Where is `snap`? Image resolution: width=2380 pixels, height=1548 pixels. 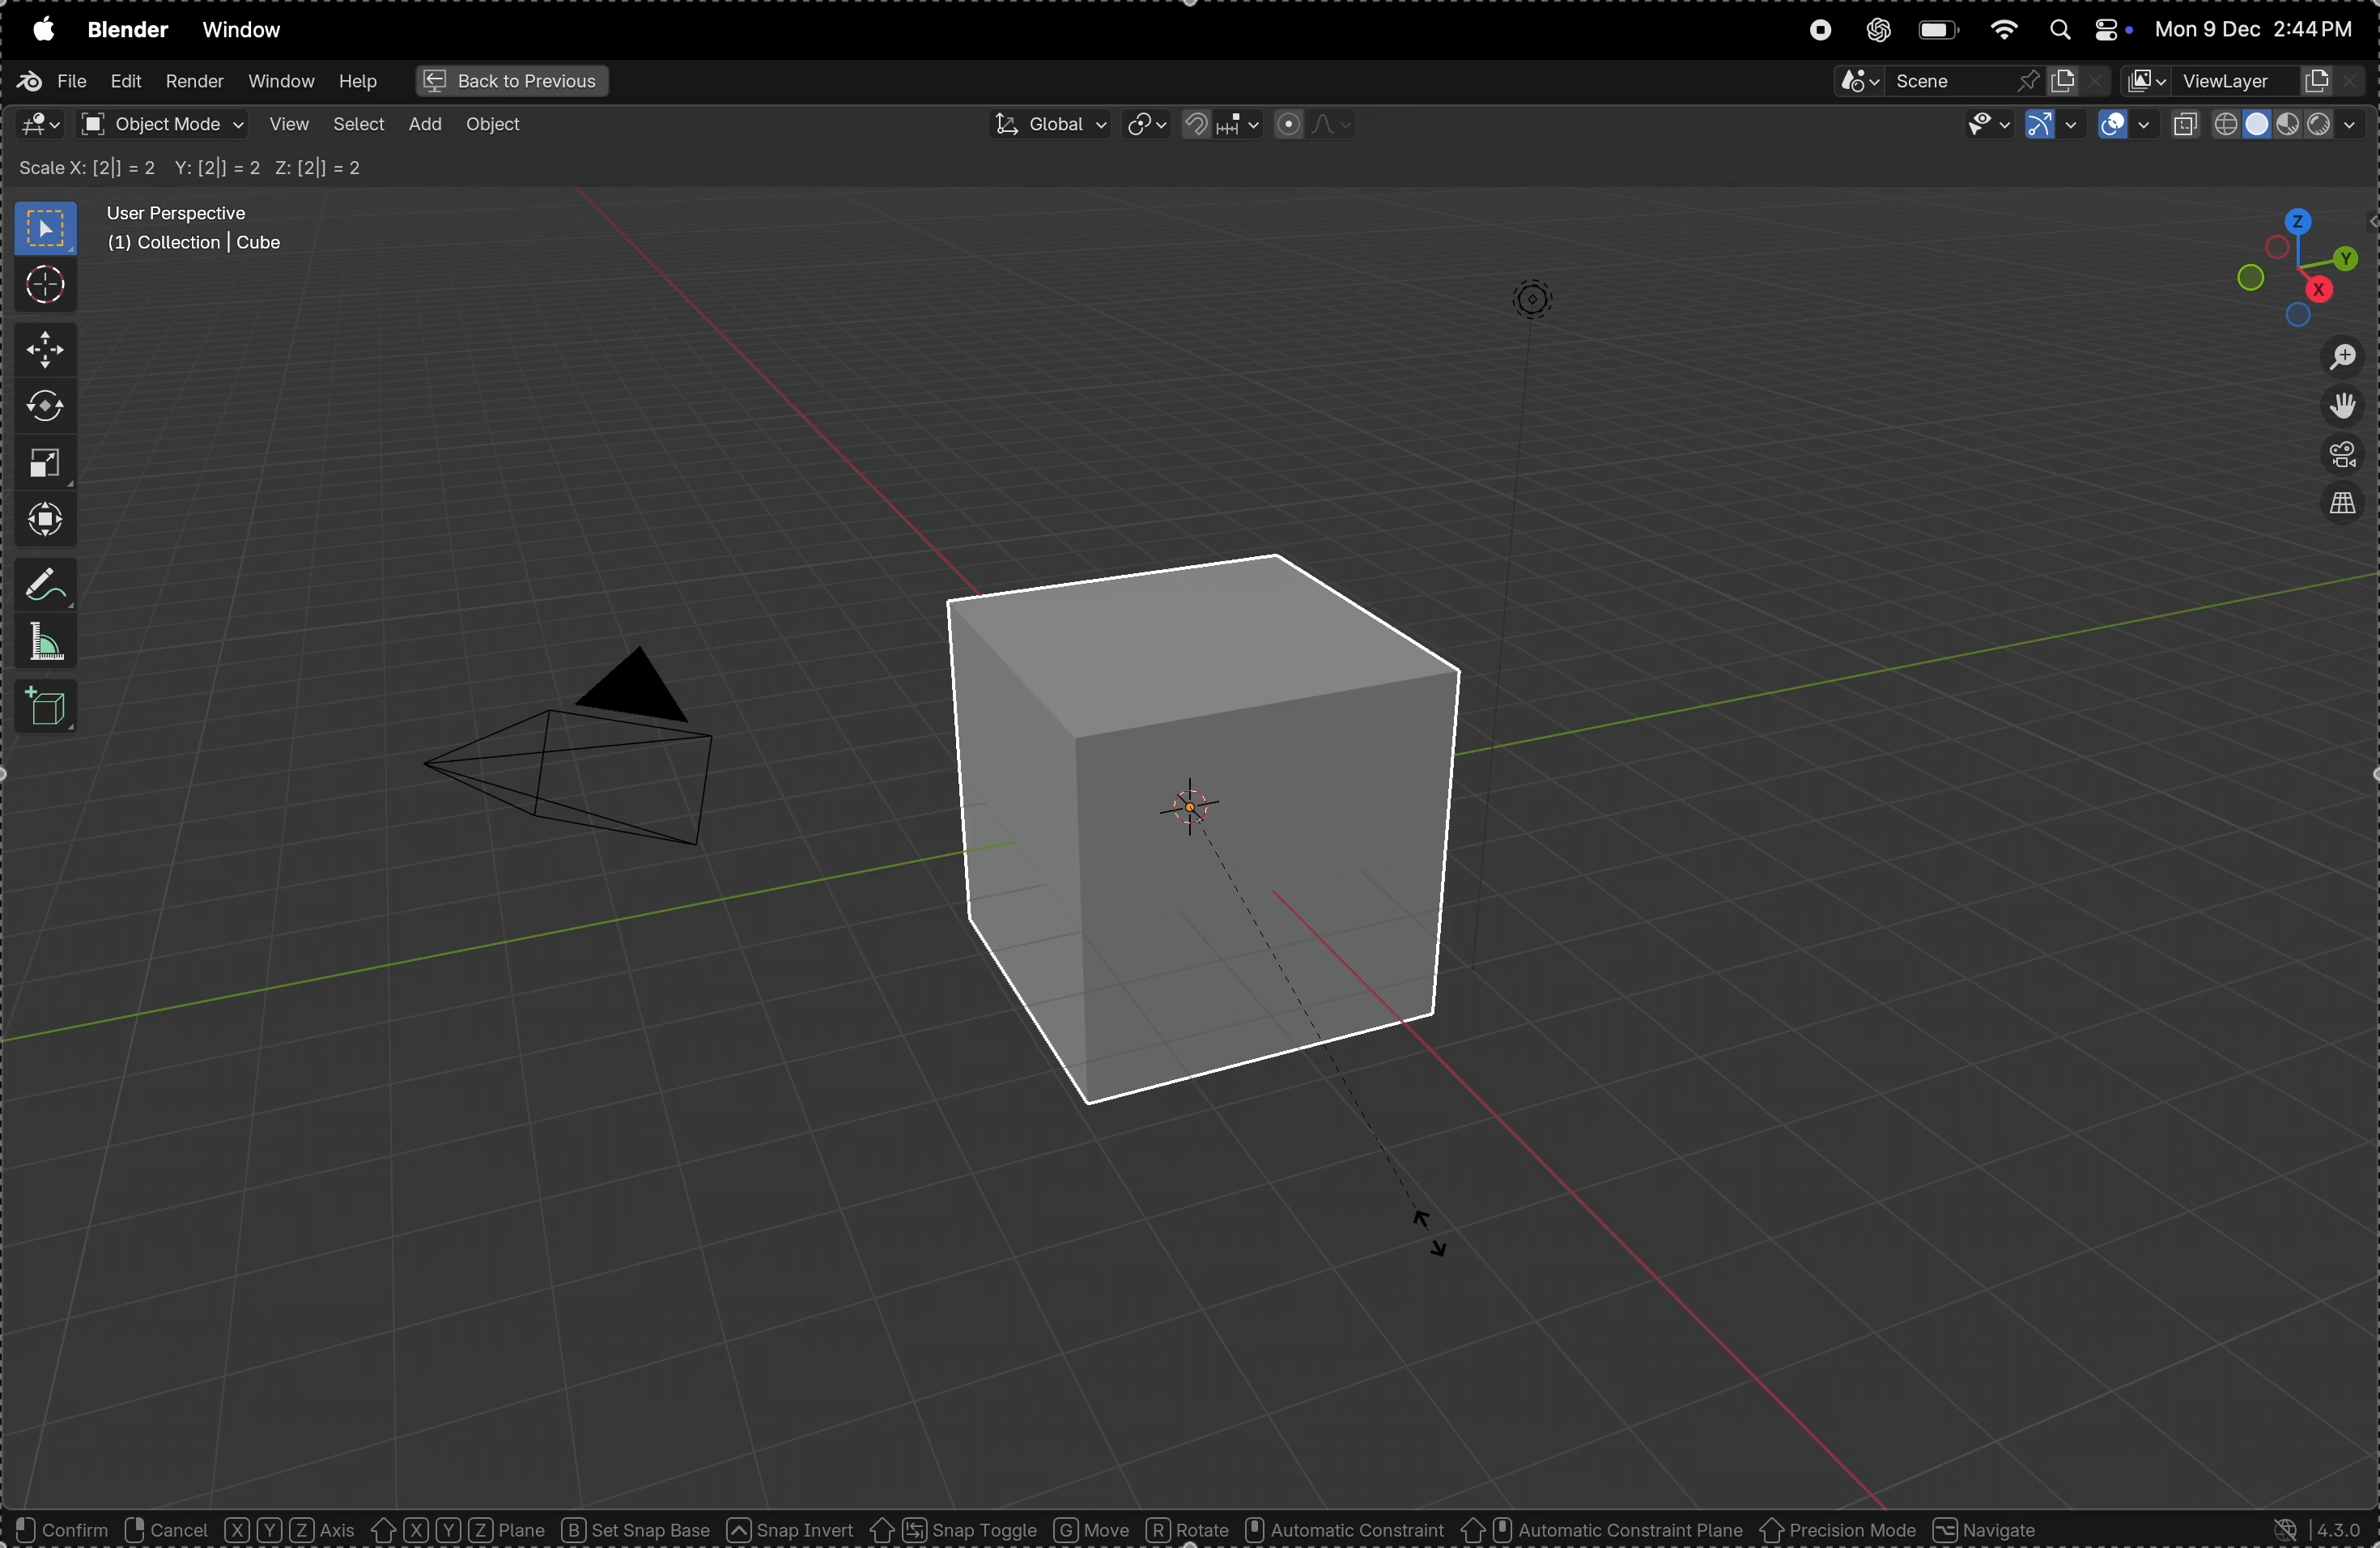
snap is located at coordinates (1213, 125).